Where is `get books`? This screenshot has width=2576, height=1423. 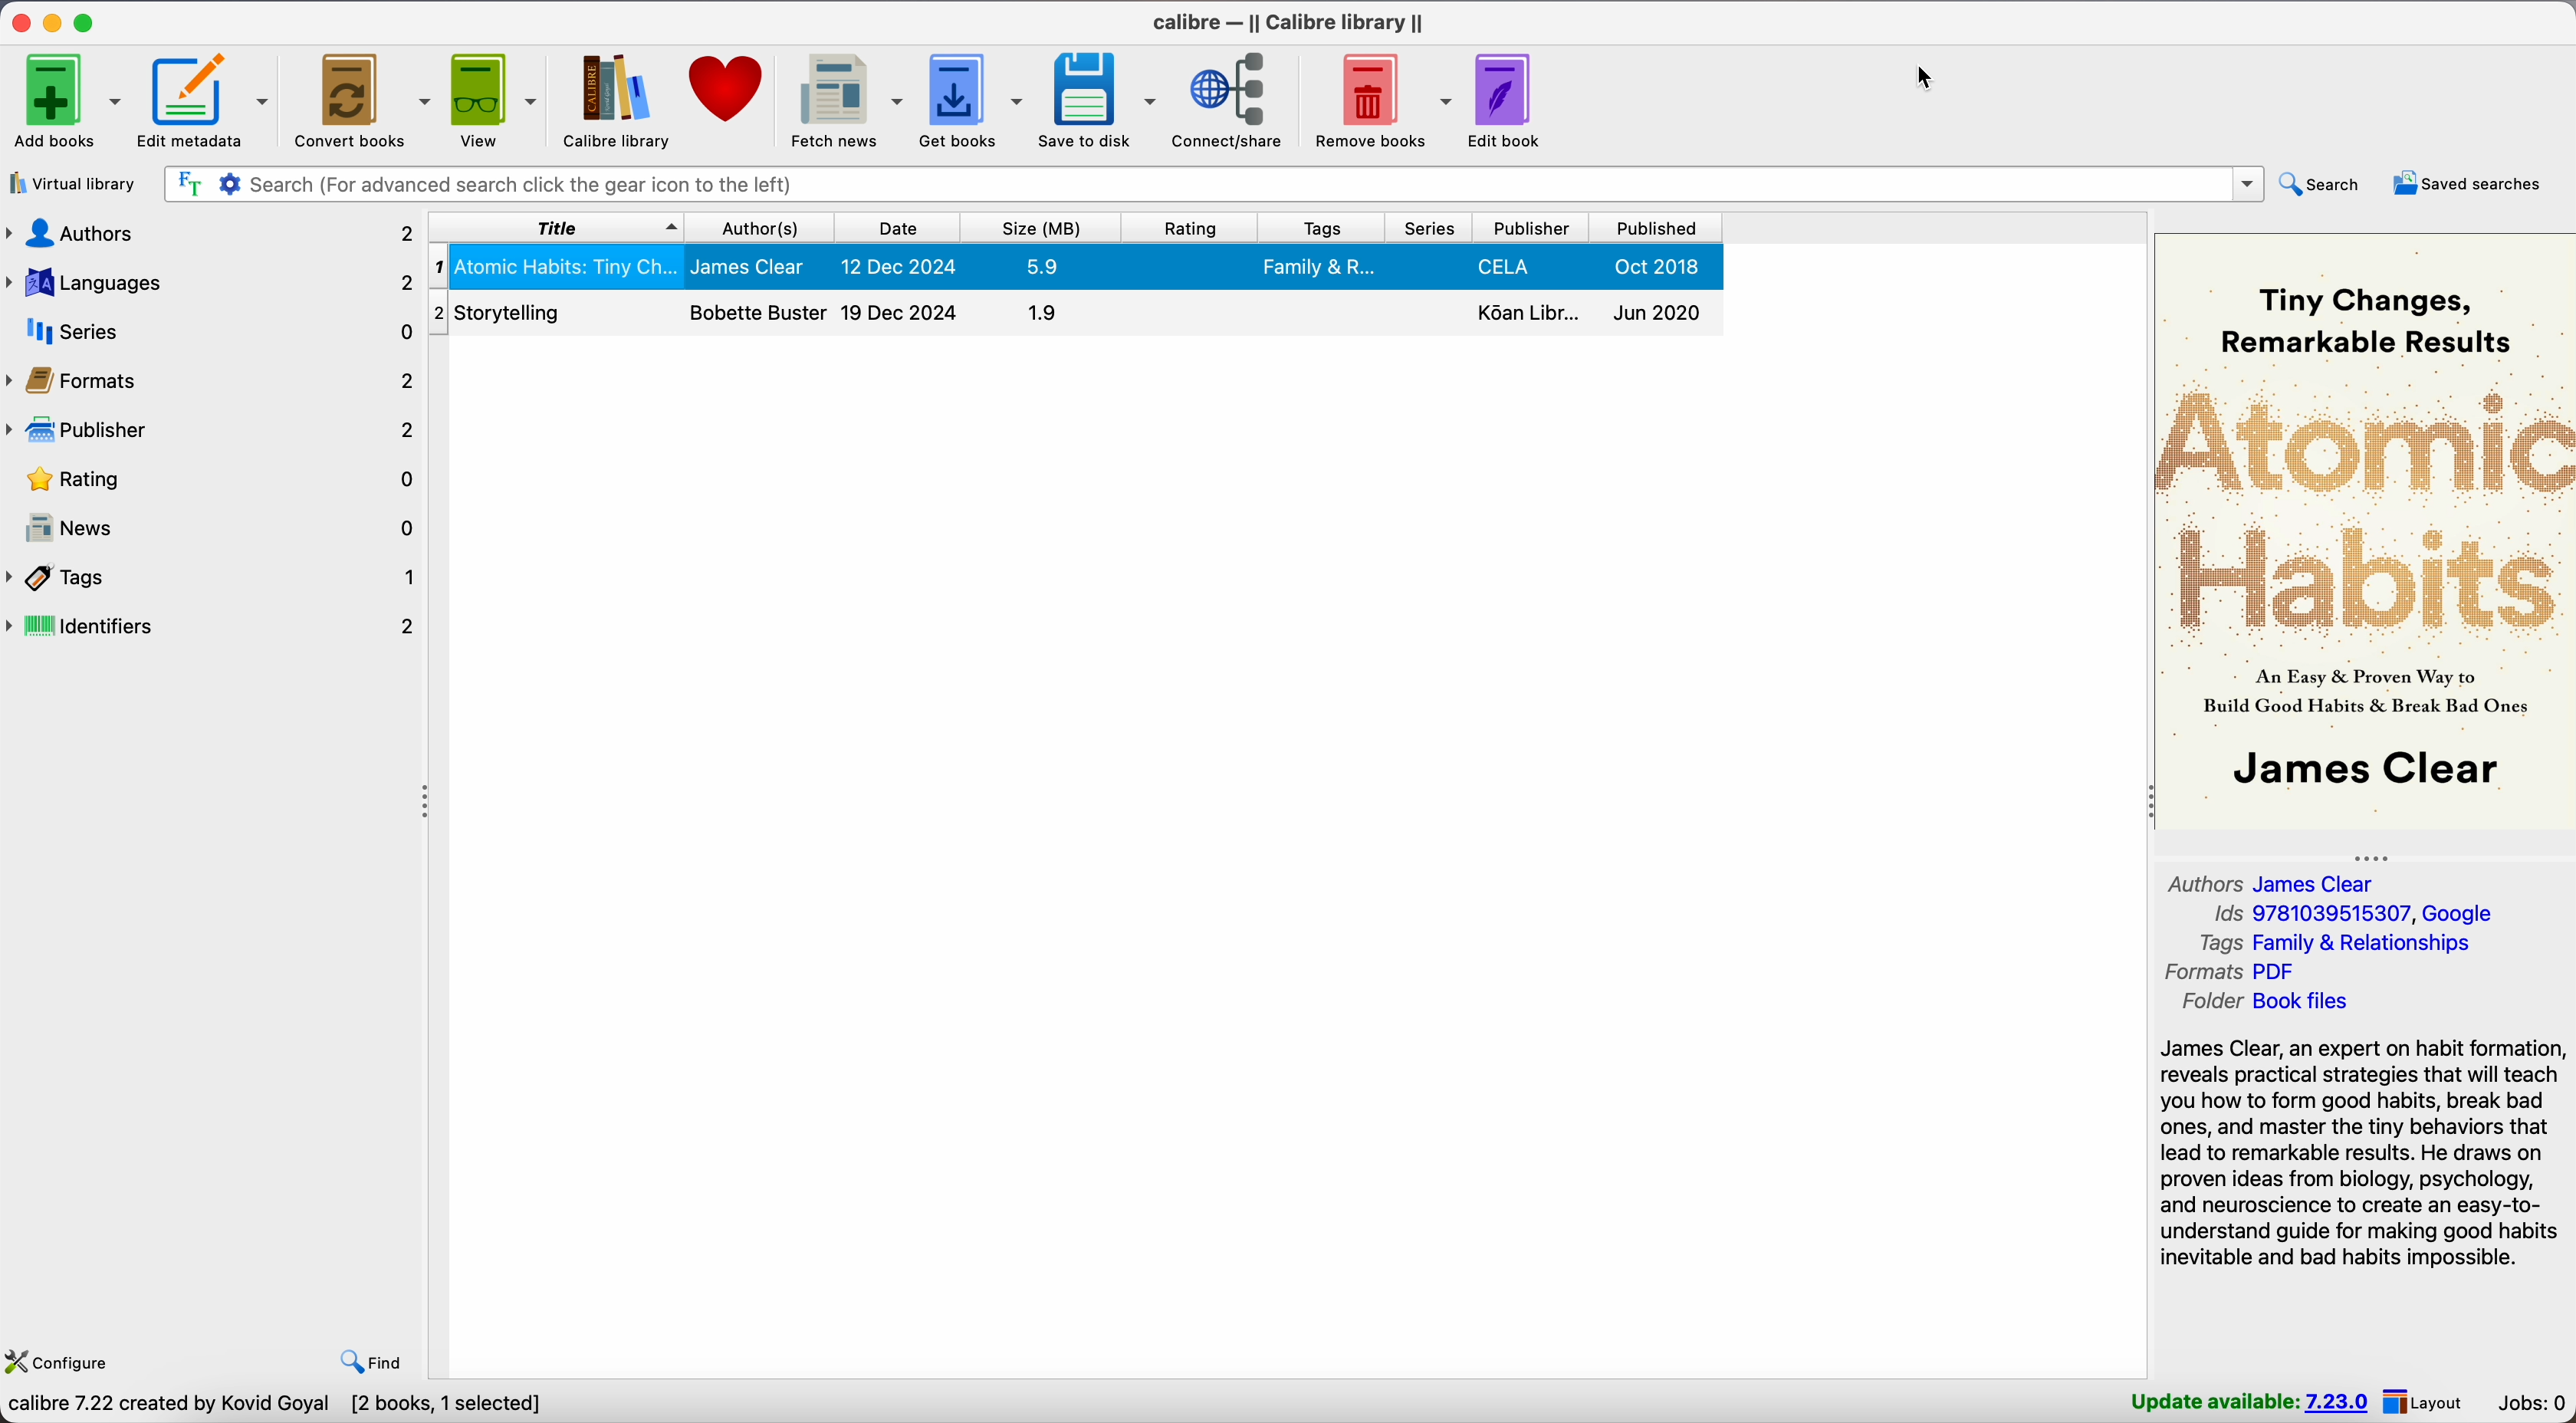 get books is located at coordinates (972, 100).